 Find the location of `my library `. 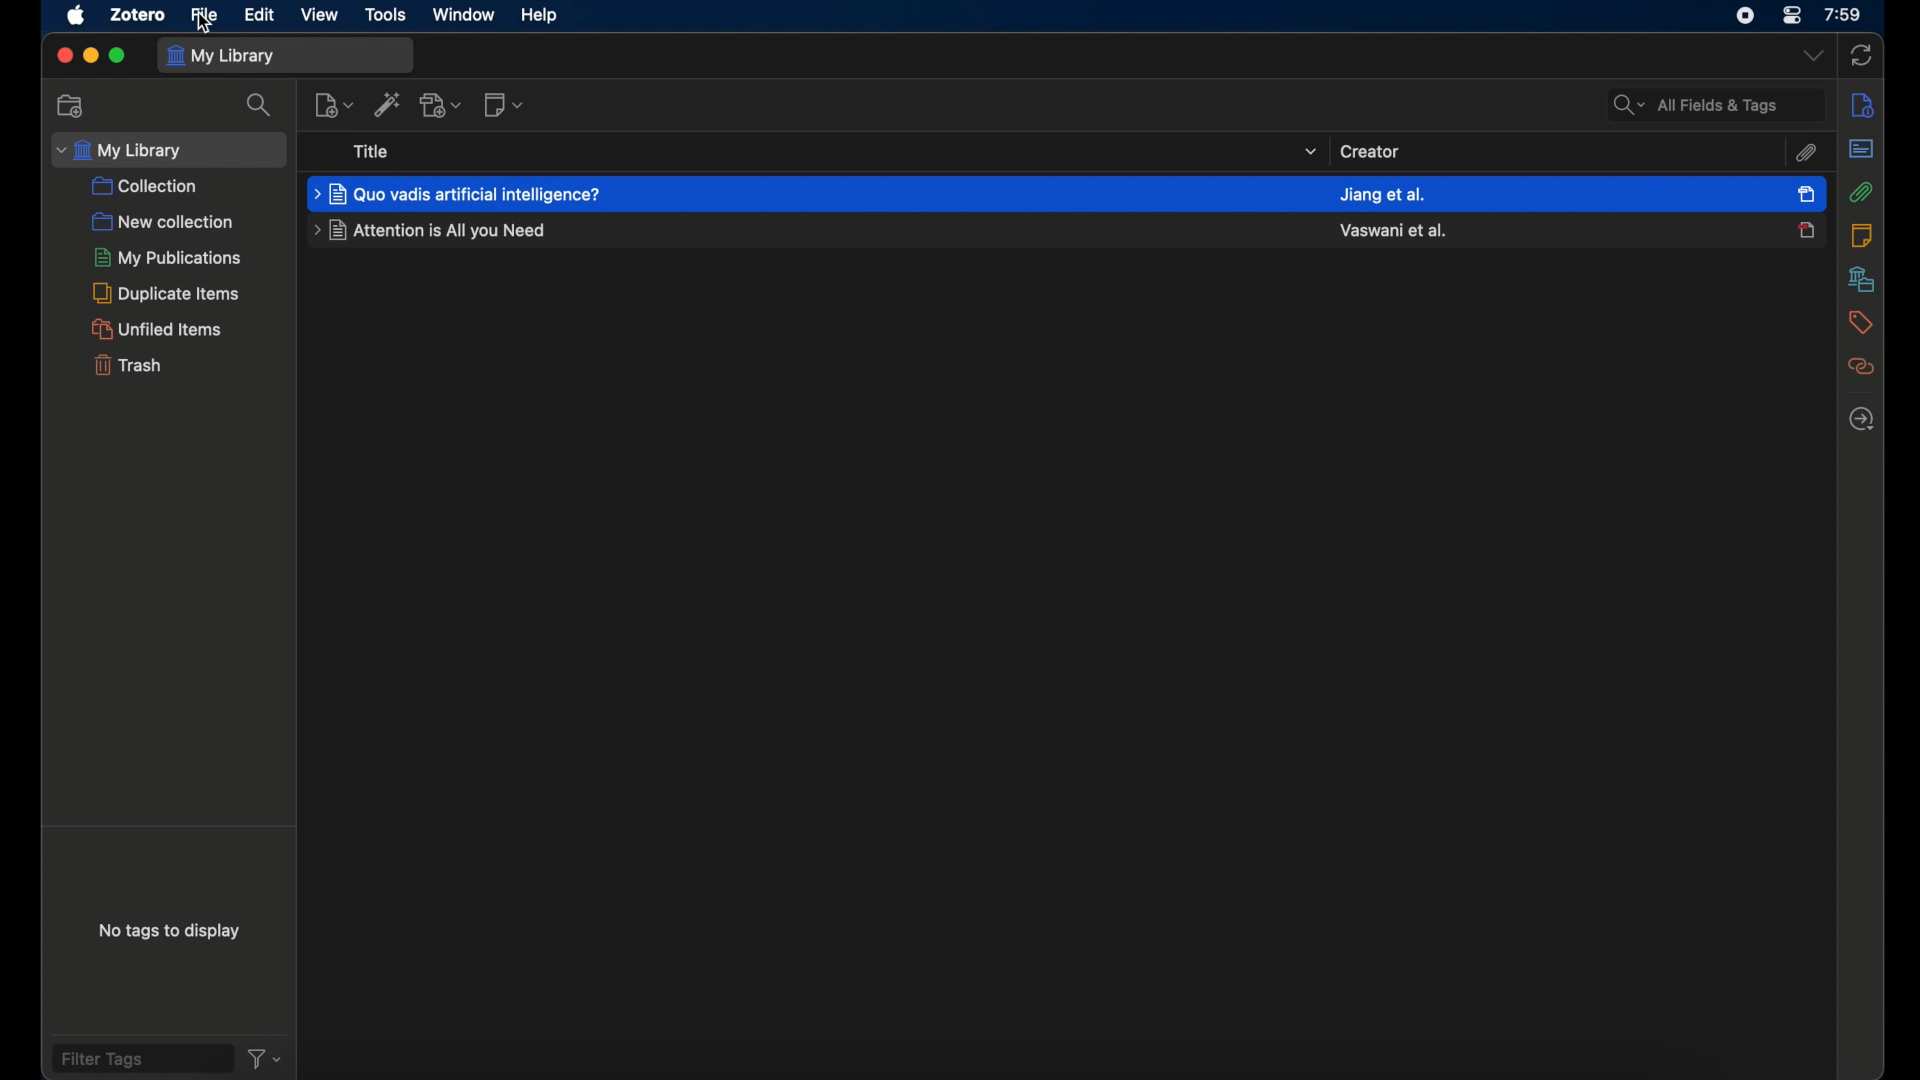

my library  is located at coordinates (287, 55).